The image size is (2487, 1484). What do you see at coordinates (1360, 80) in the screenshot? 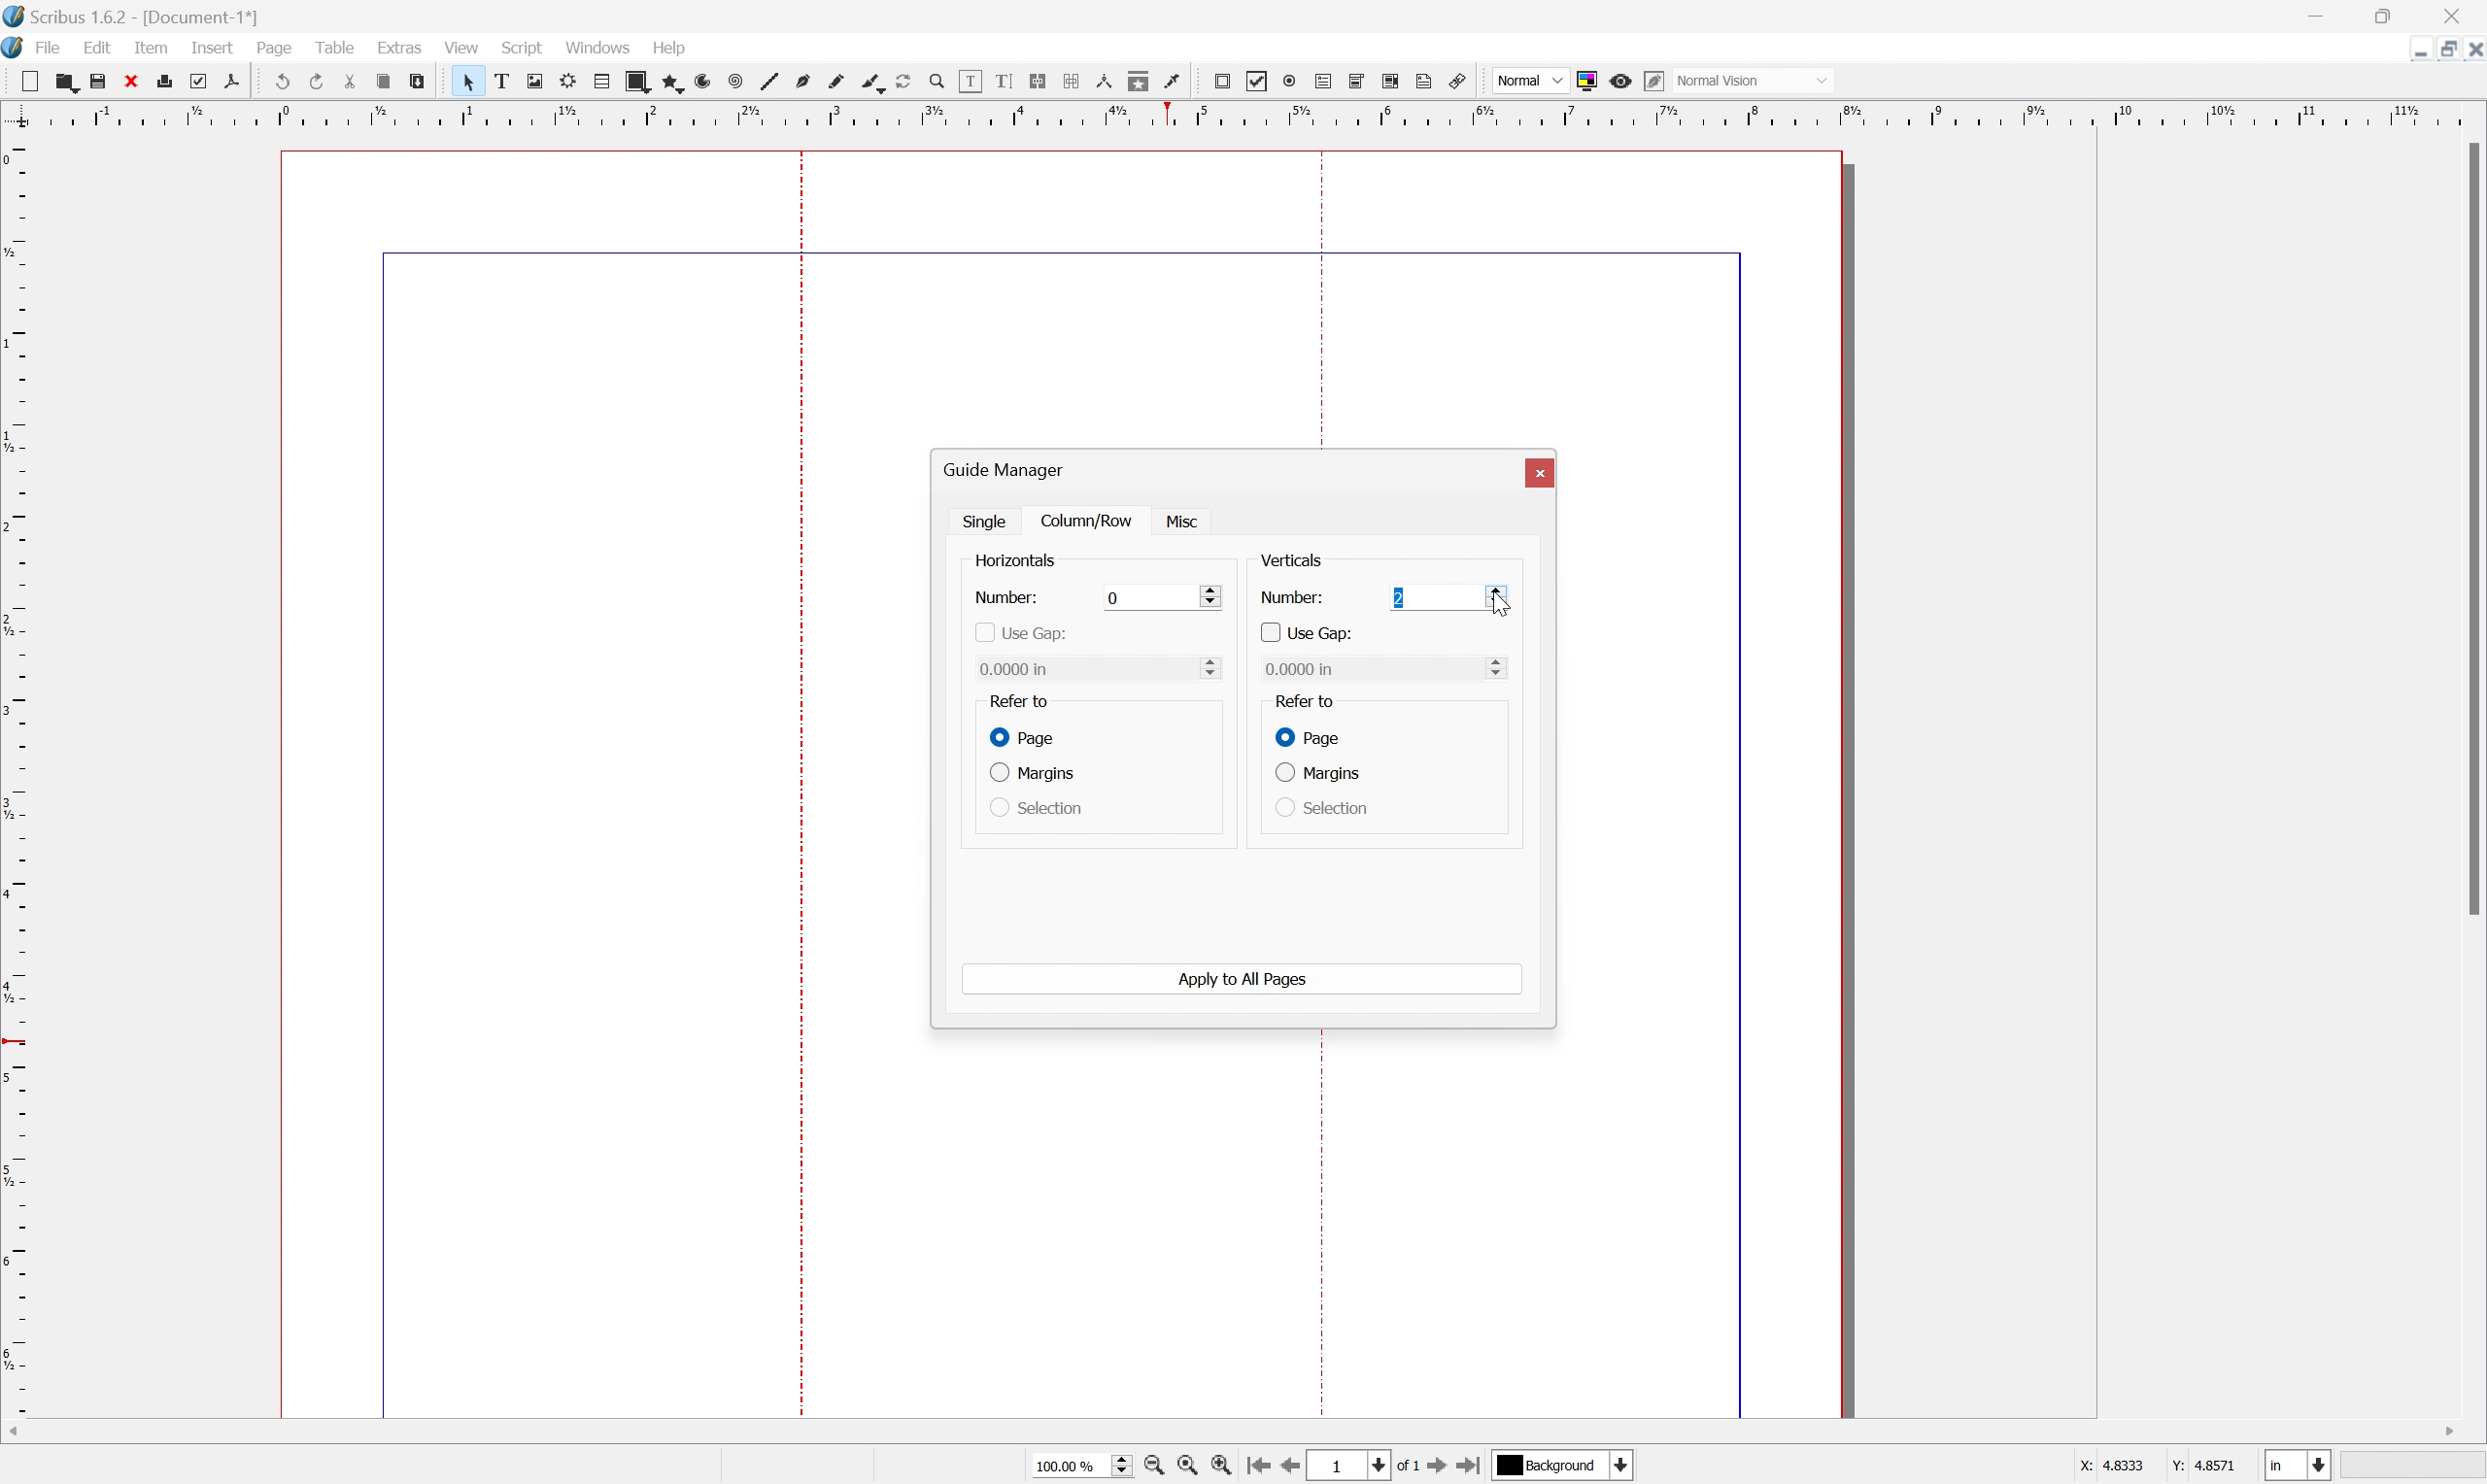
I see `pdf combo box` at bounding box center [1360, 80].